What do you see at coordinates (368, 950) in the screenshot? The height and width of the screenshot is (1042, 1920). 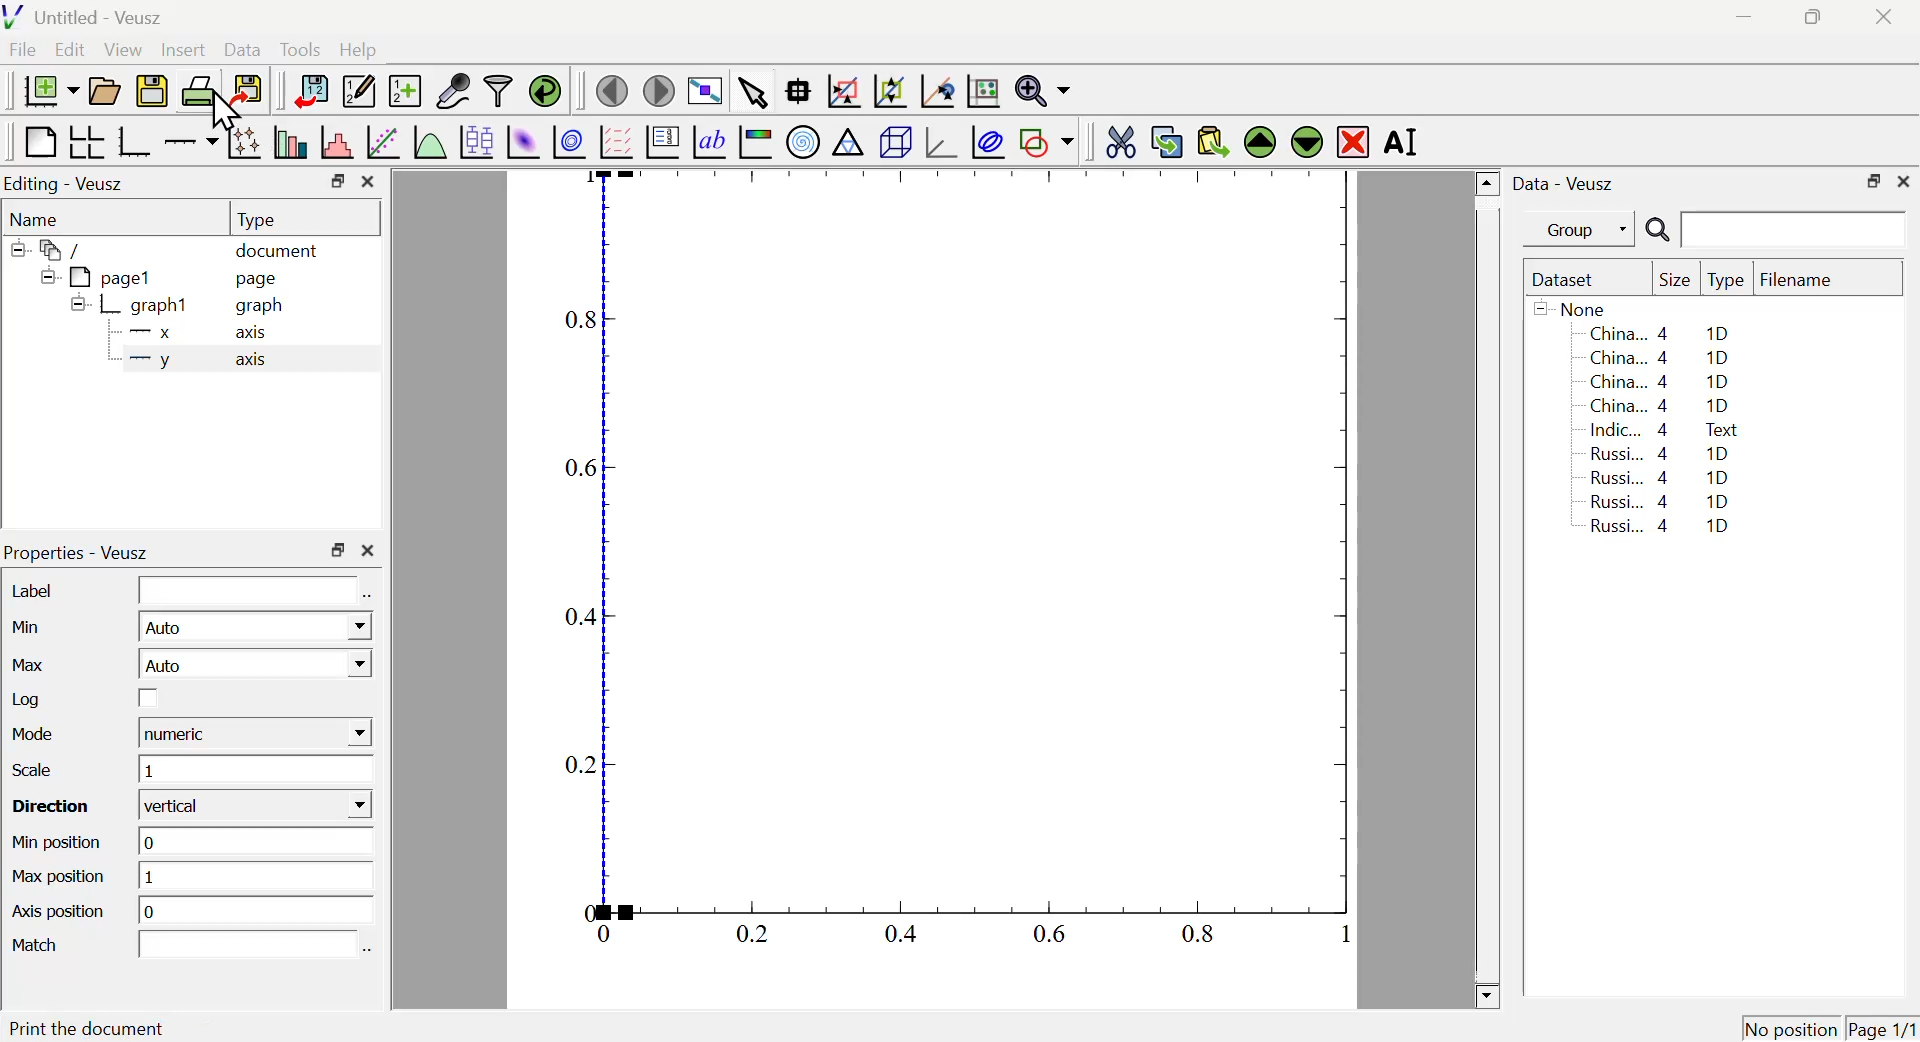 I see `Select using dataset Browser` at bounding box center [368, 950].